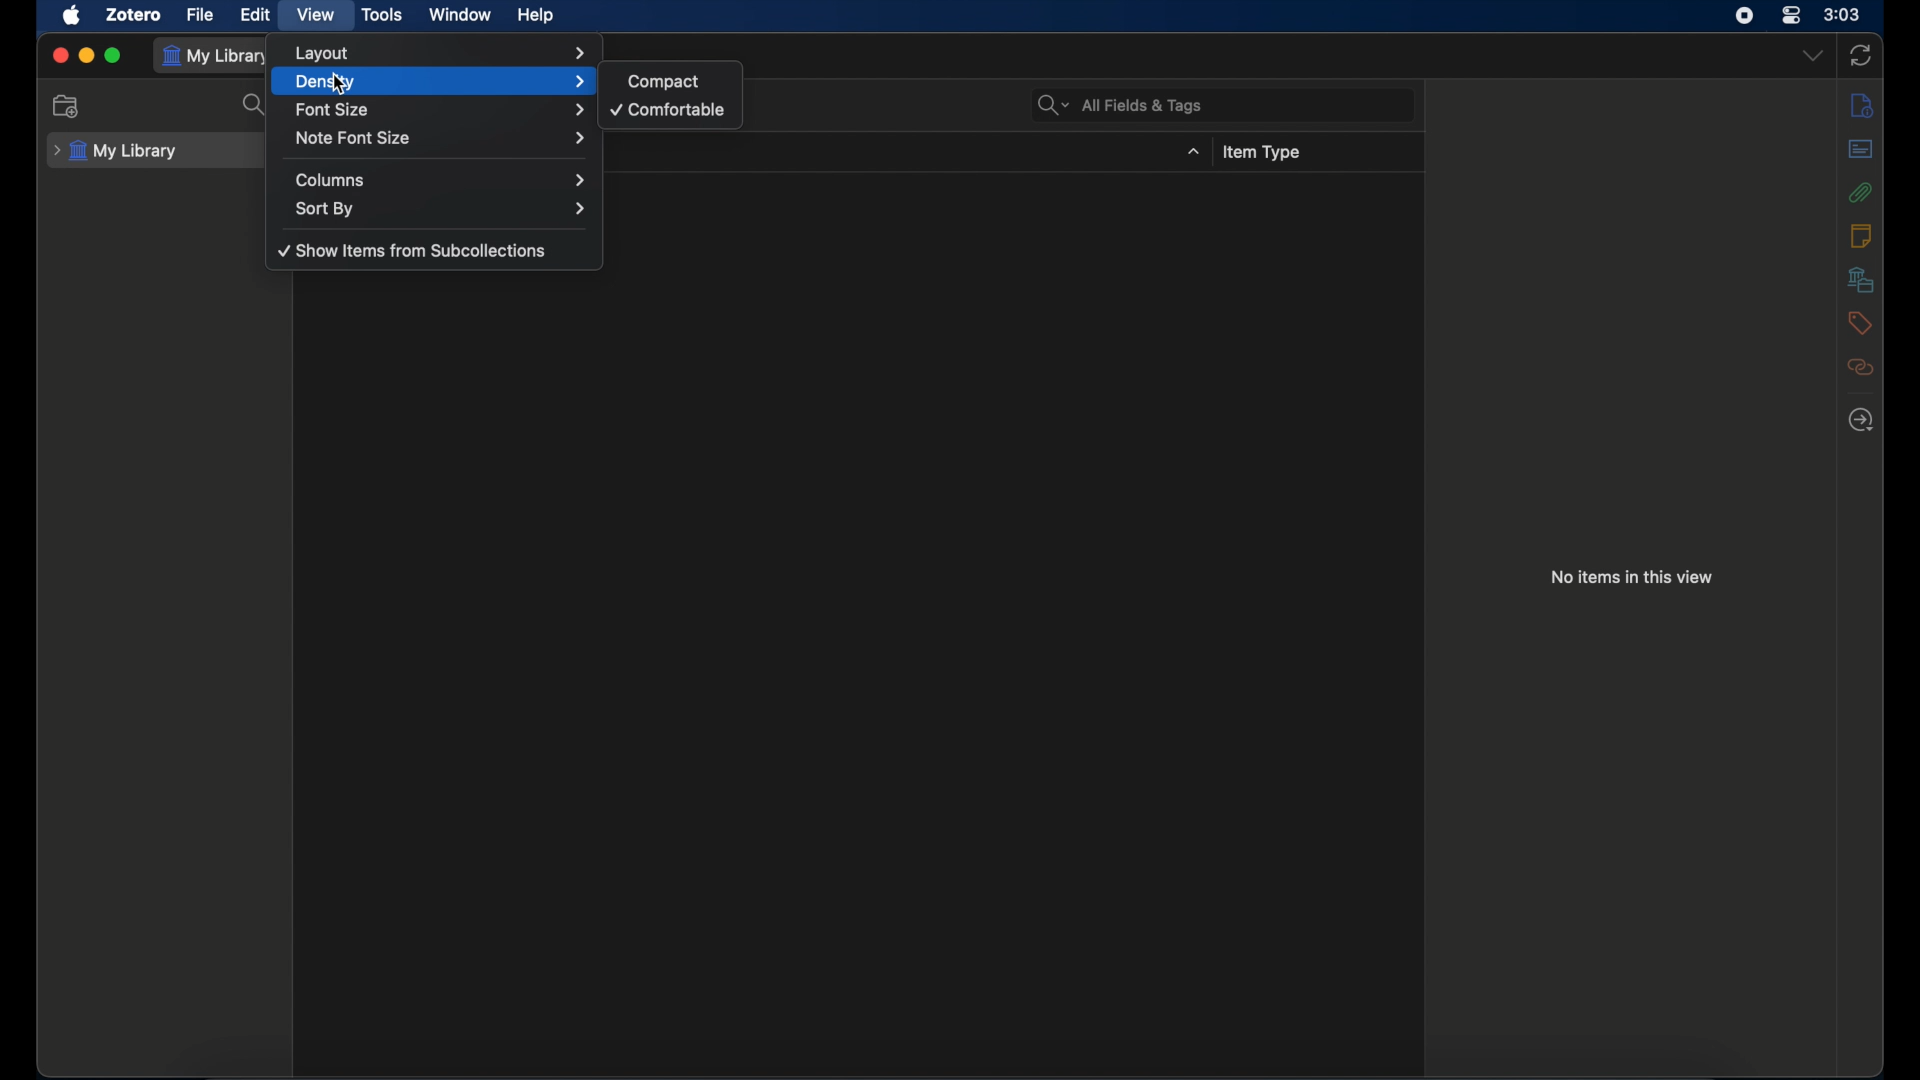 This screenshot has width=1920, height=1080. Describe the element at coordinates (61, 55) in the screenshot. I see `close` at that location.